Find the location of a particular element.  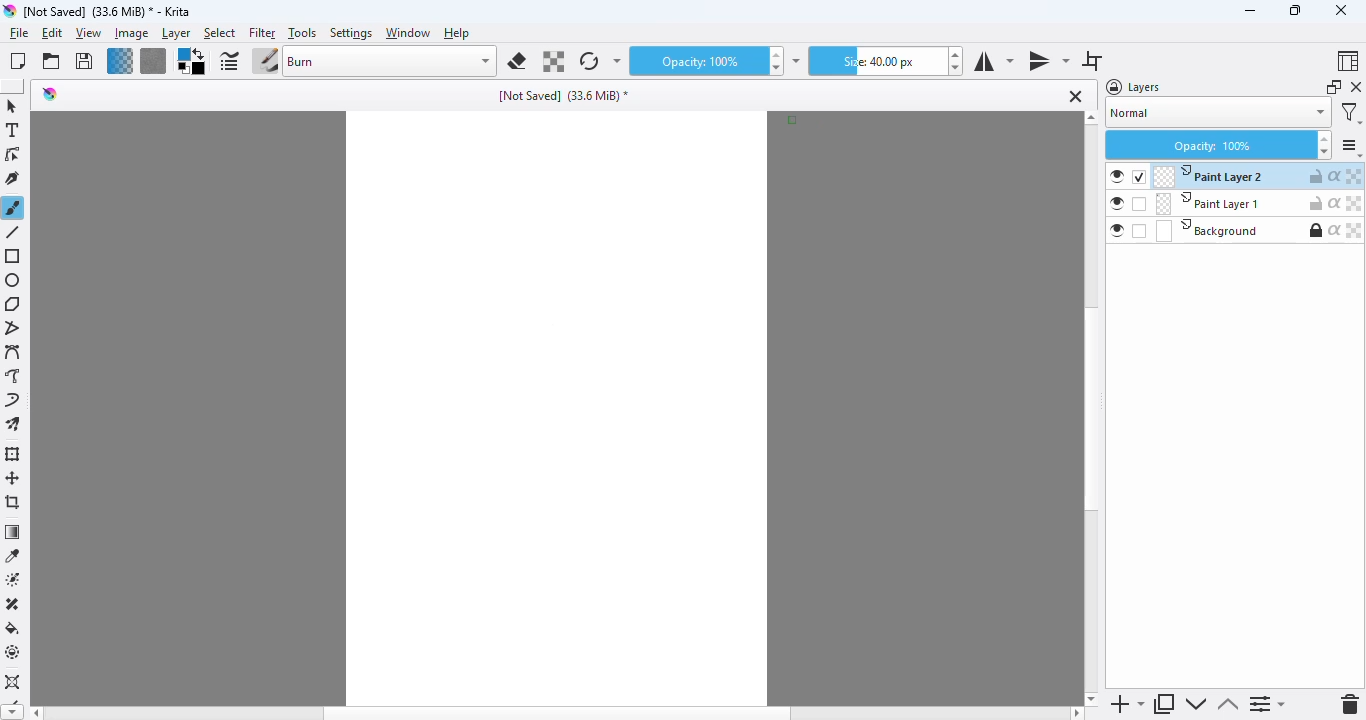

reload original preset is located at coordinates (588, 61).